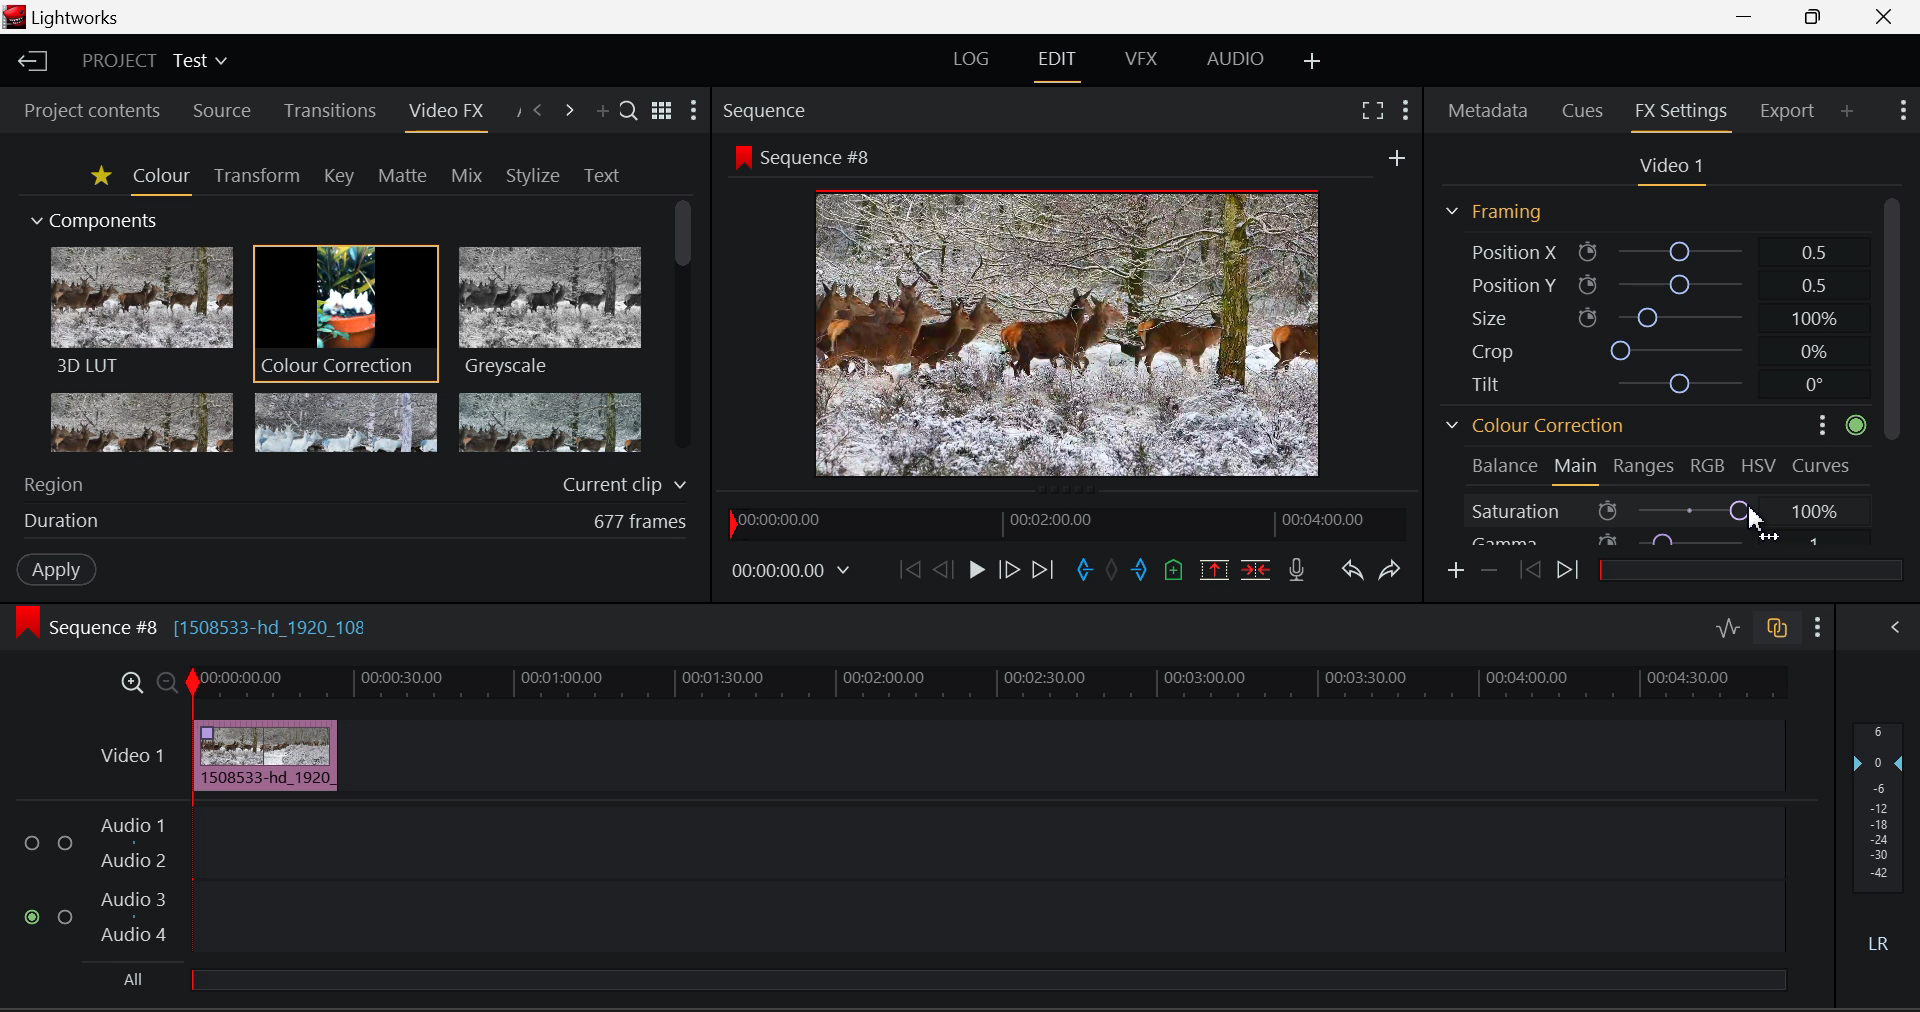 This screenshot has width=1920, height=1012. Describe the element at coordinates (1404, 111) in the screenshot. I see `Show Settings` at that location.